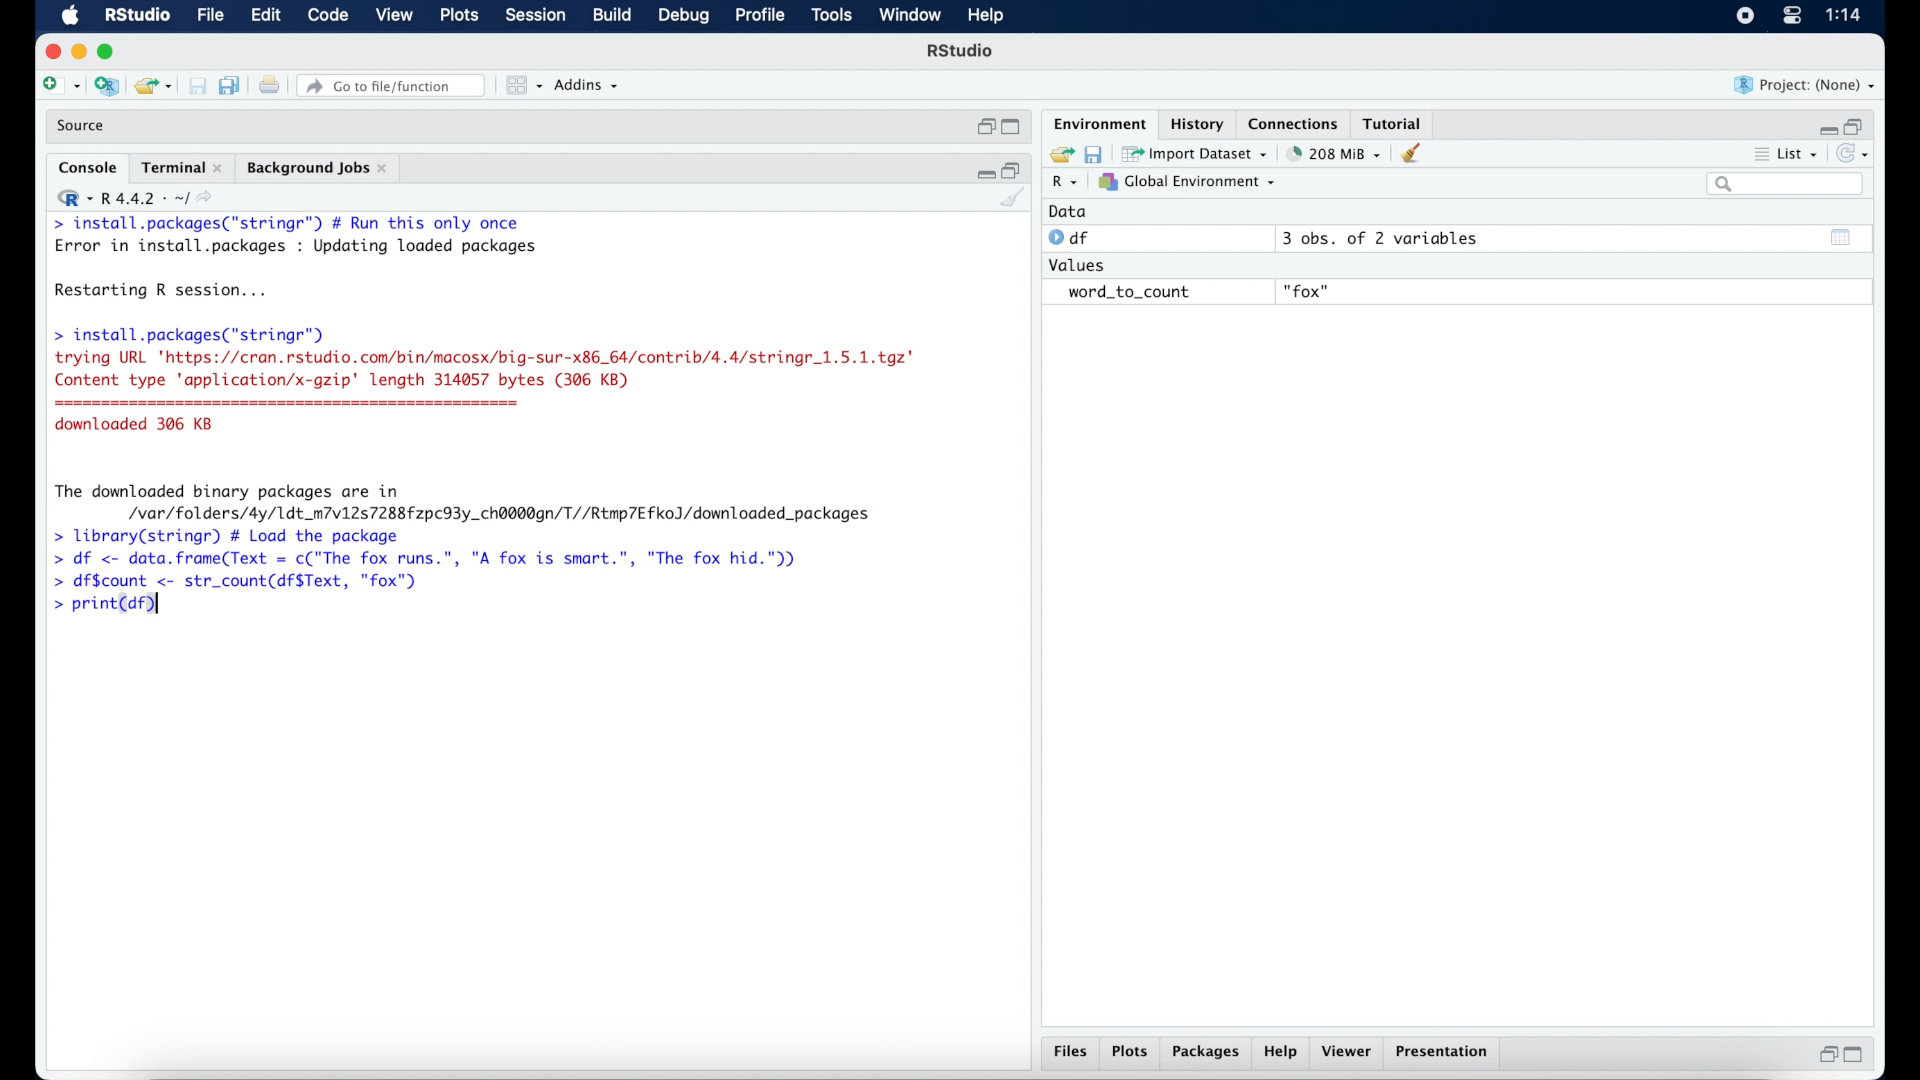 Image resolution: width=1920 pixels, height=1080 pixels. Describe the element at coordinates (1187, 181) in the screenshot. I see `global environment` at that location.